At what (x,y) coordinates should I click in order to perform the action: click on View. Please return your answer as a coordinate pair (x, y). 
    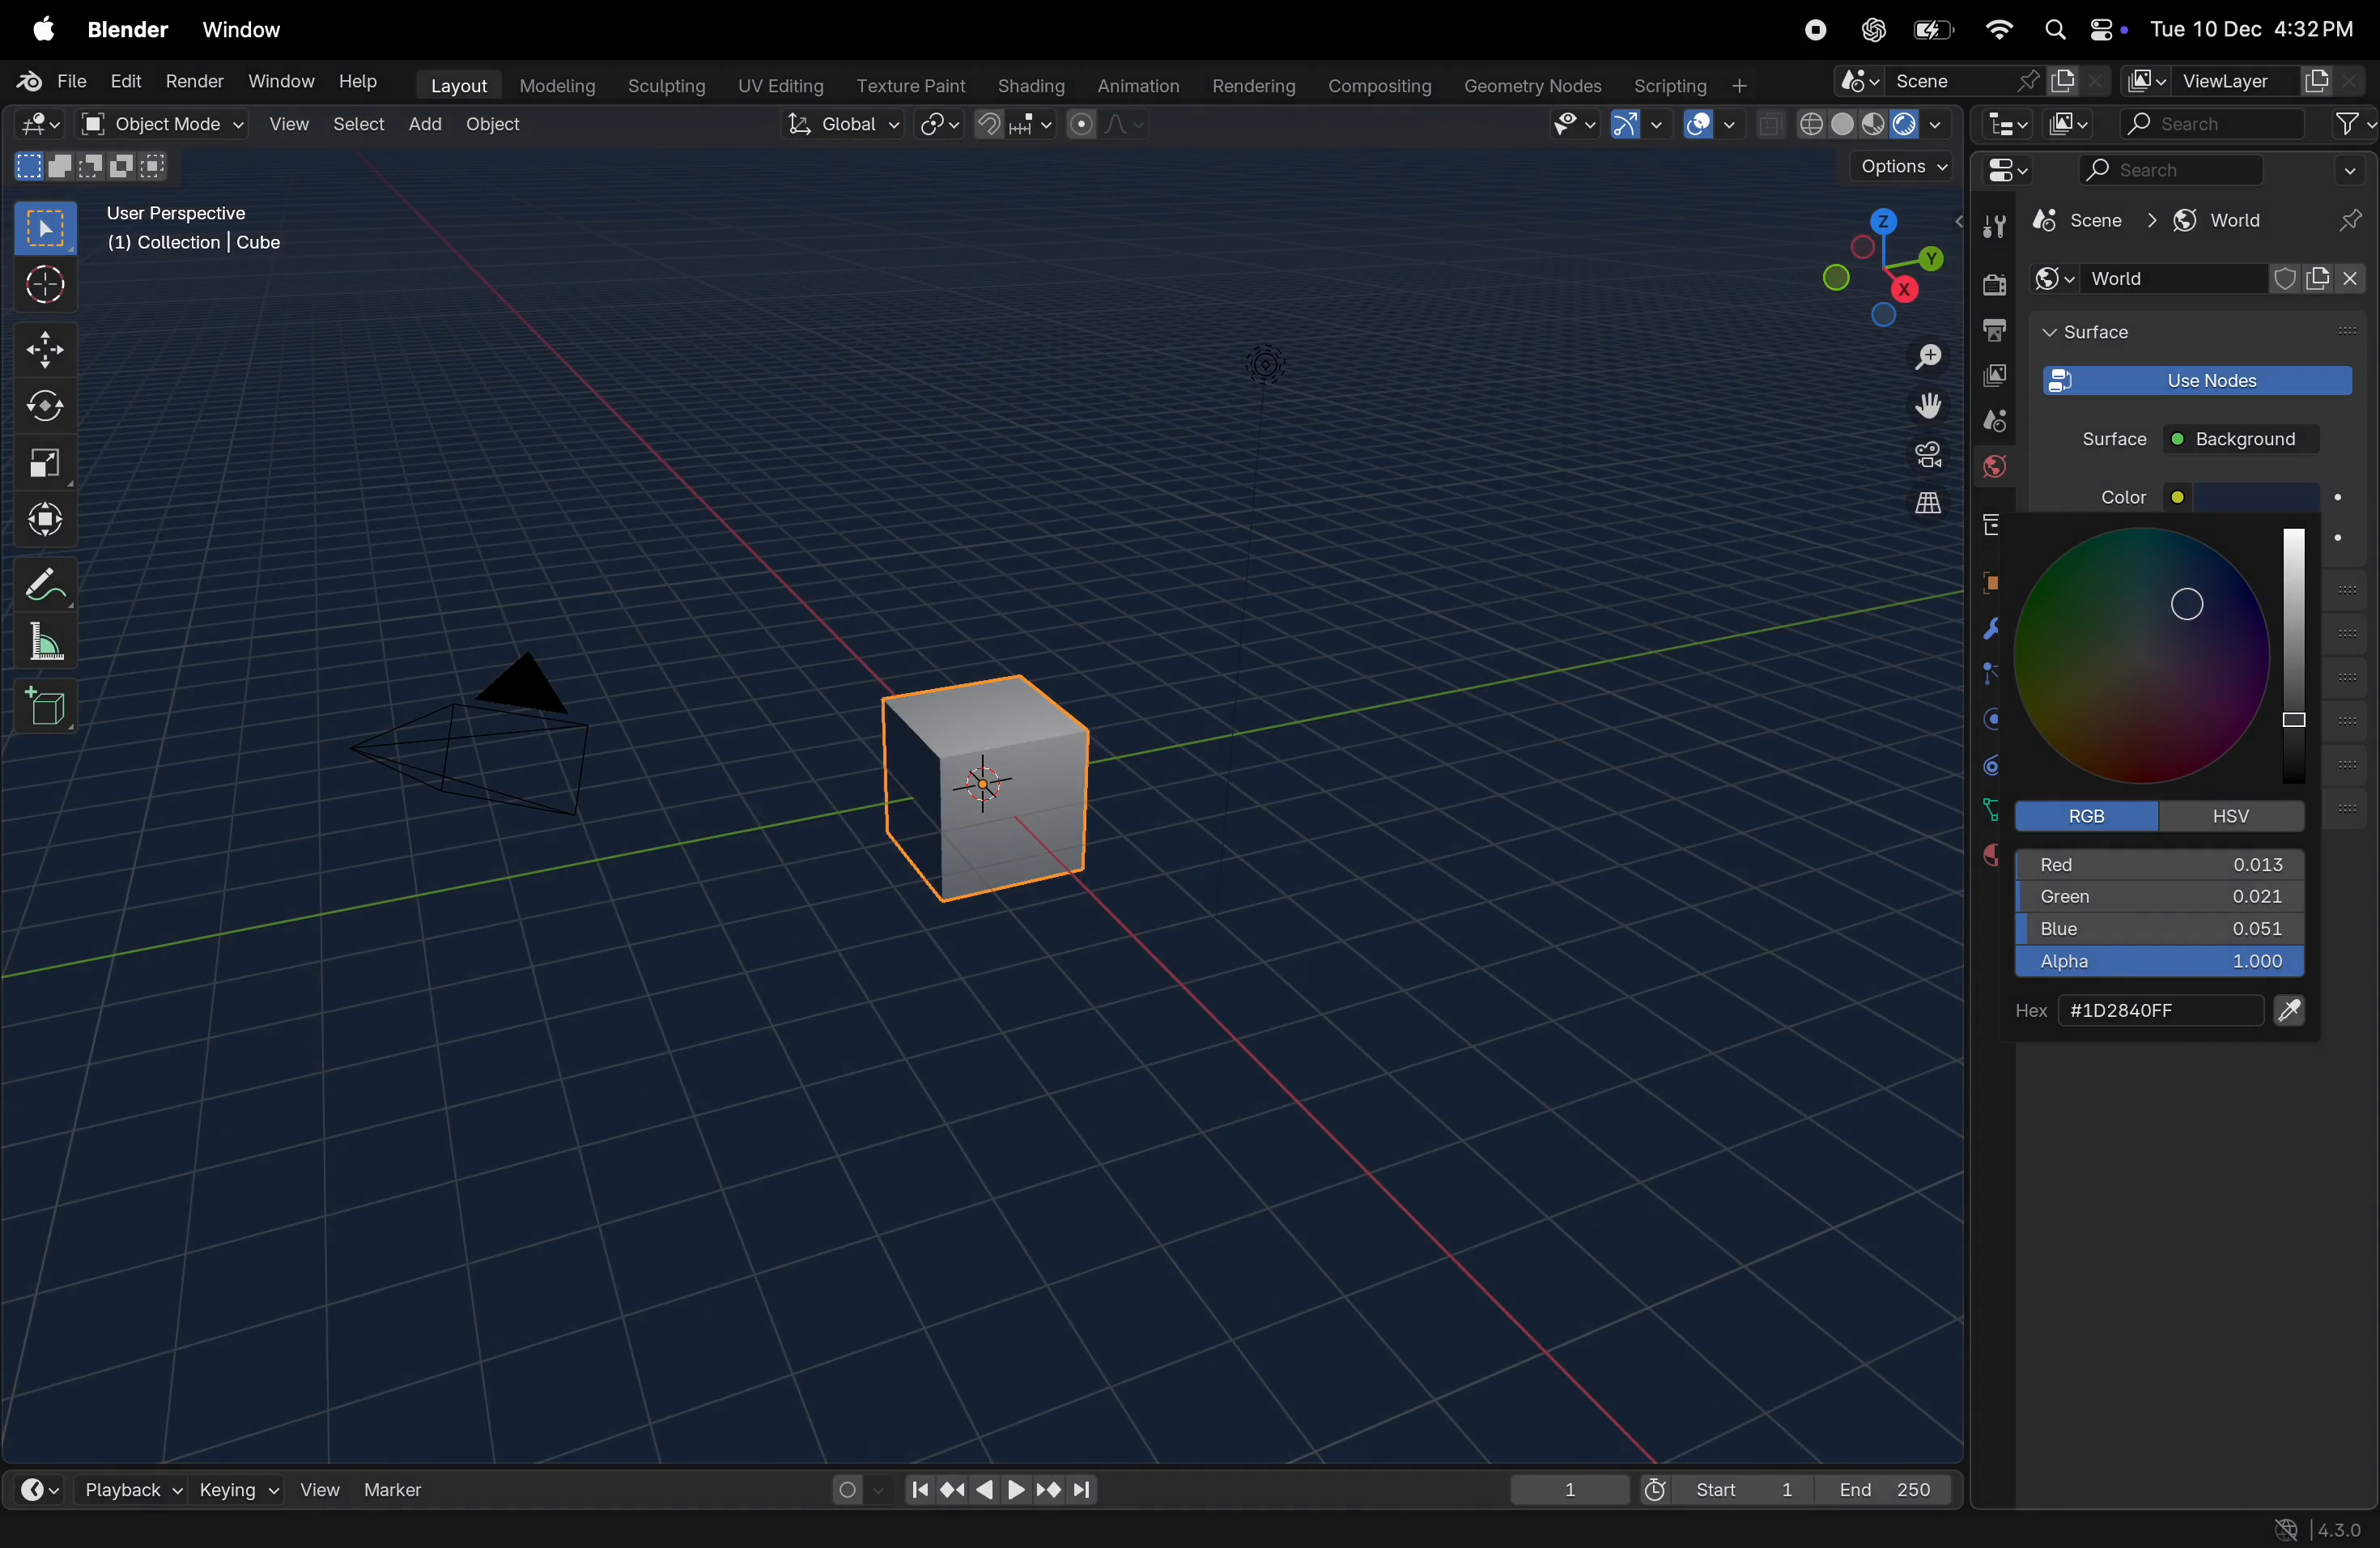
    Looking at the image, I should click on (285, 124).